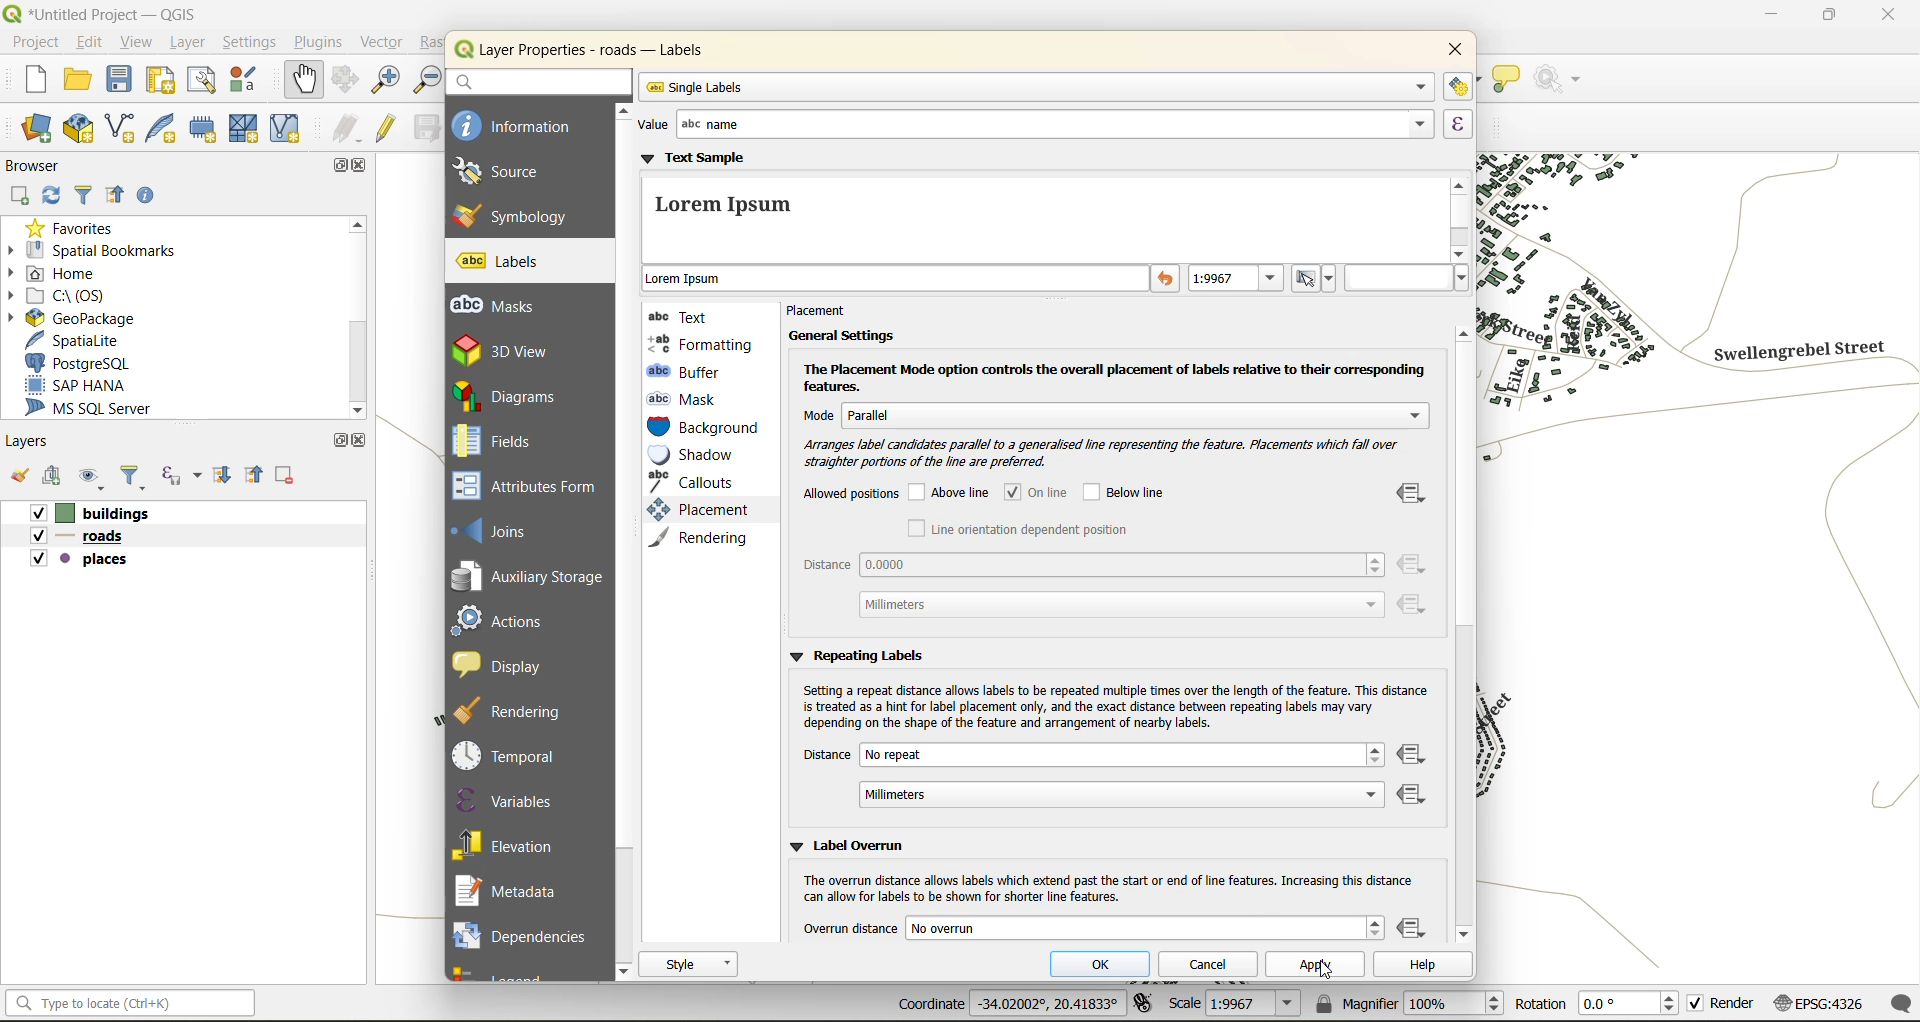  What do you see at coordinates (515, 124) in the screenshot?
I see `information` at bounding box center [515, 124].